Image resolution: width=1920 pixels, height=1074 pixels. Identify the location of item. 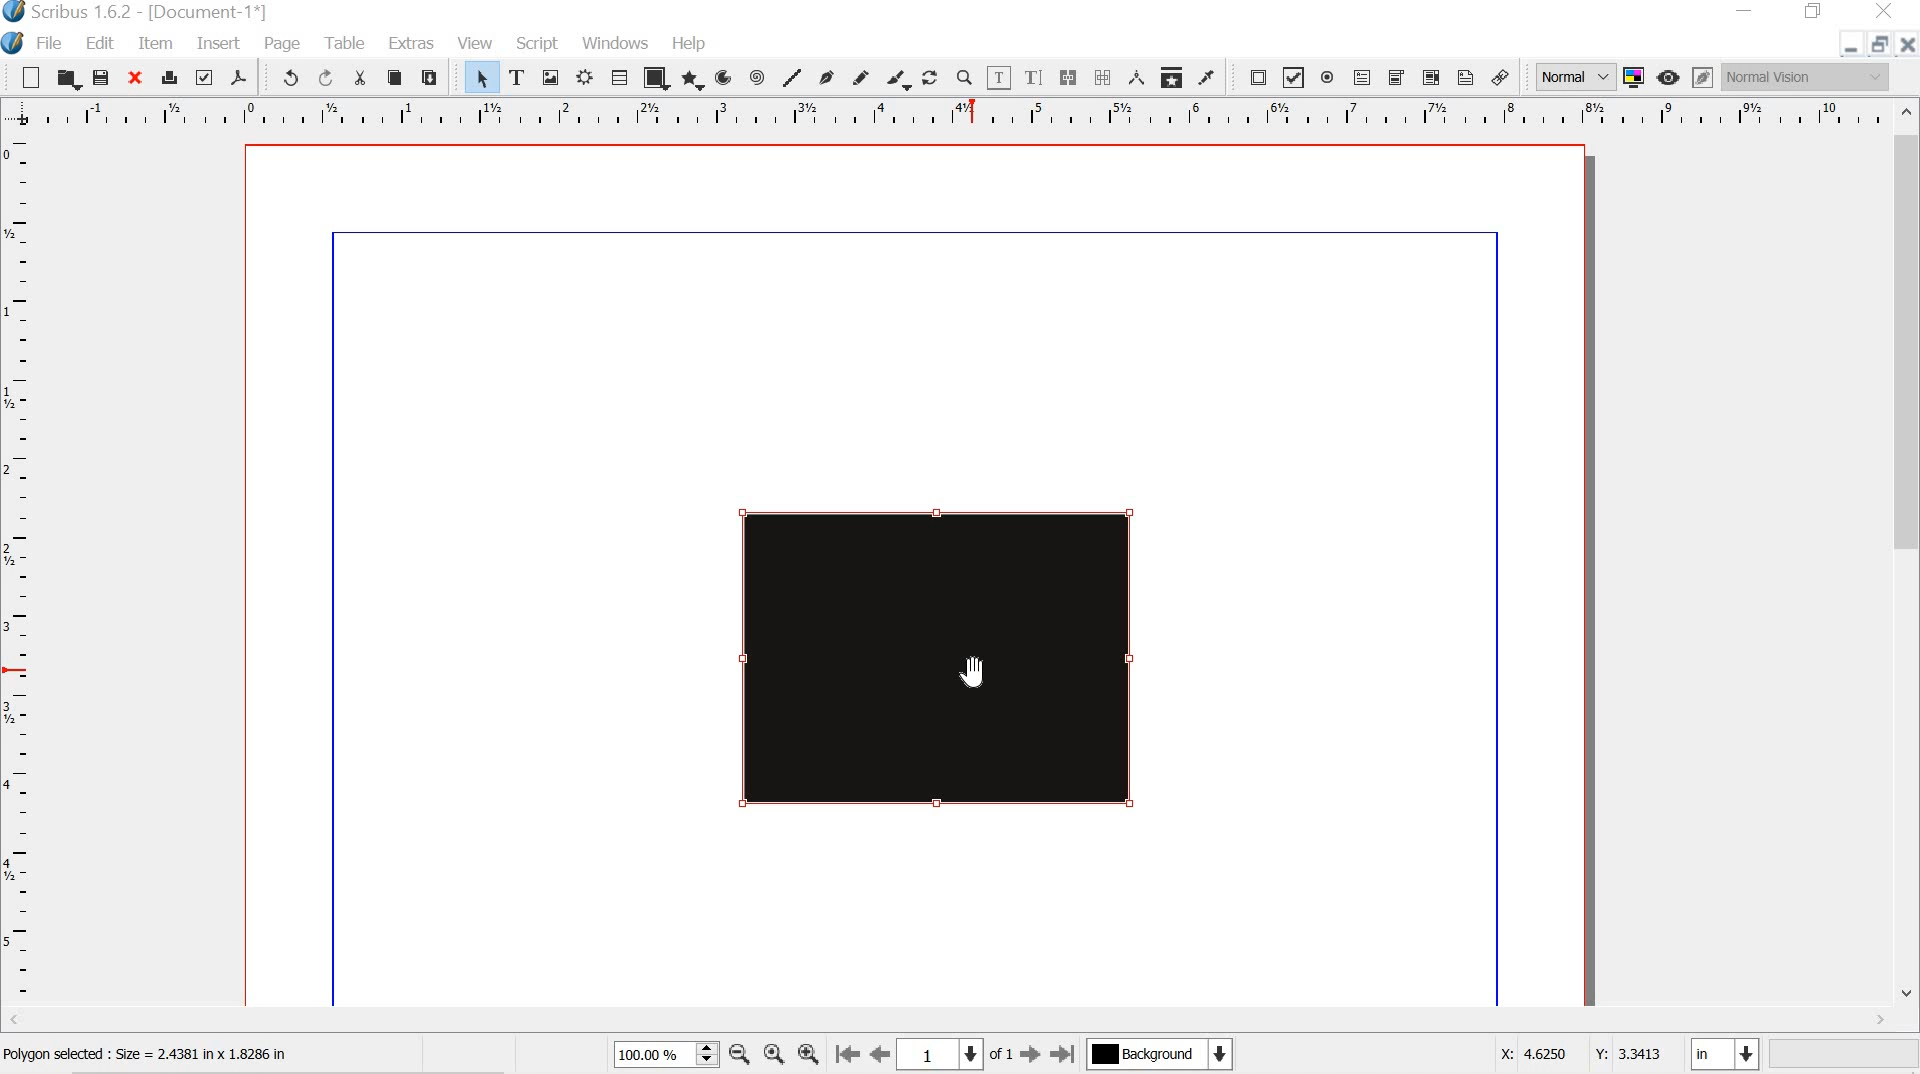
(155, 44).